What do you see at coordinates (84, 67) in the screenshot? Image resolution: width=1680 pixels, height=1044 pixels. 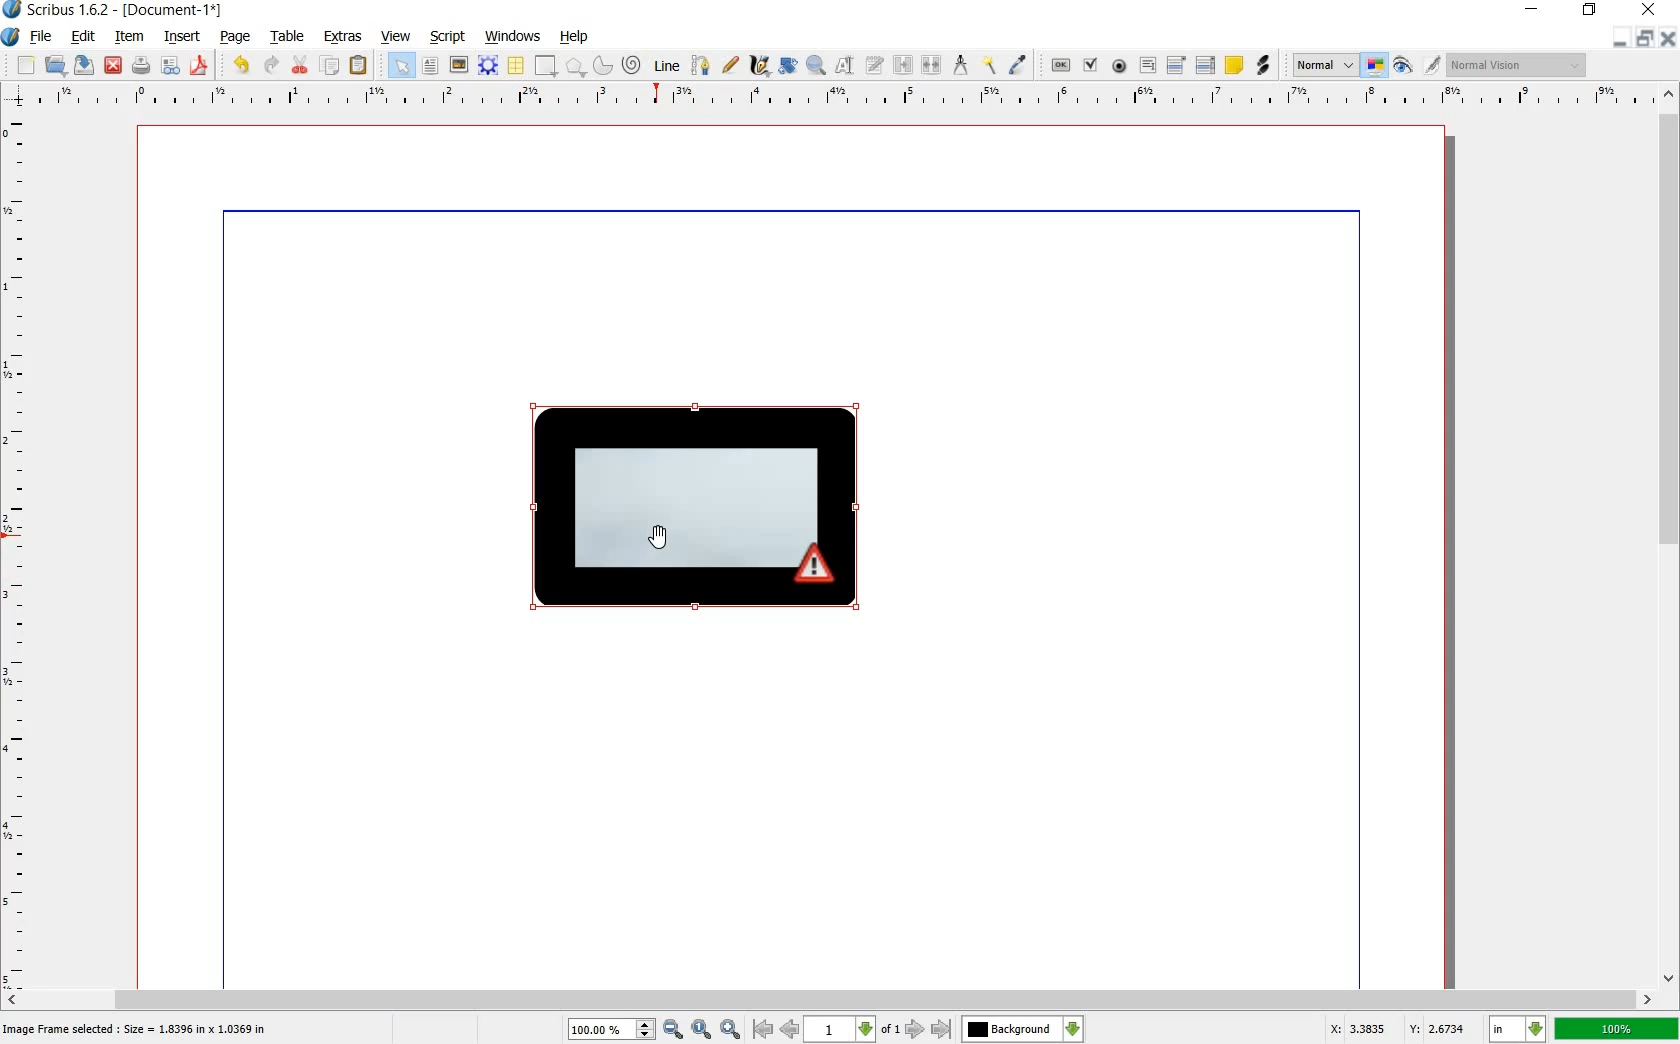 I see `save` at bounding box center [84, 67].